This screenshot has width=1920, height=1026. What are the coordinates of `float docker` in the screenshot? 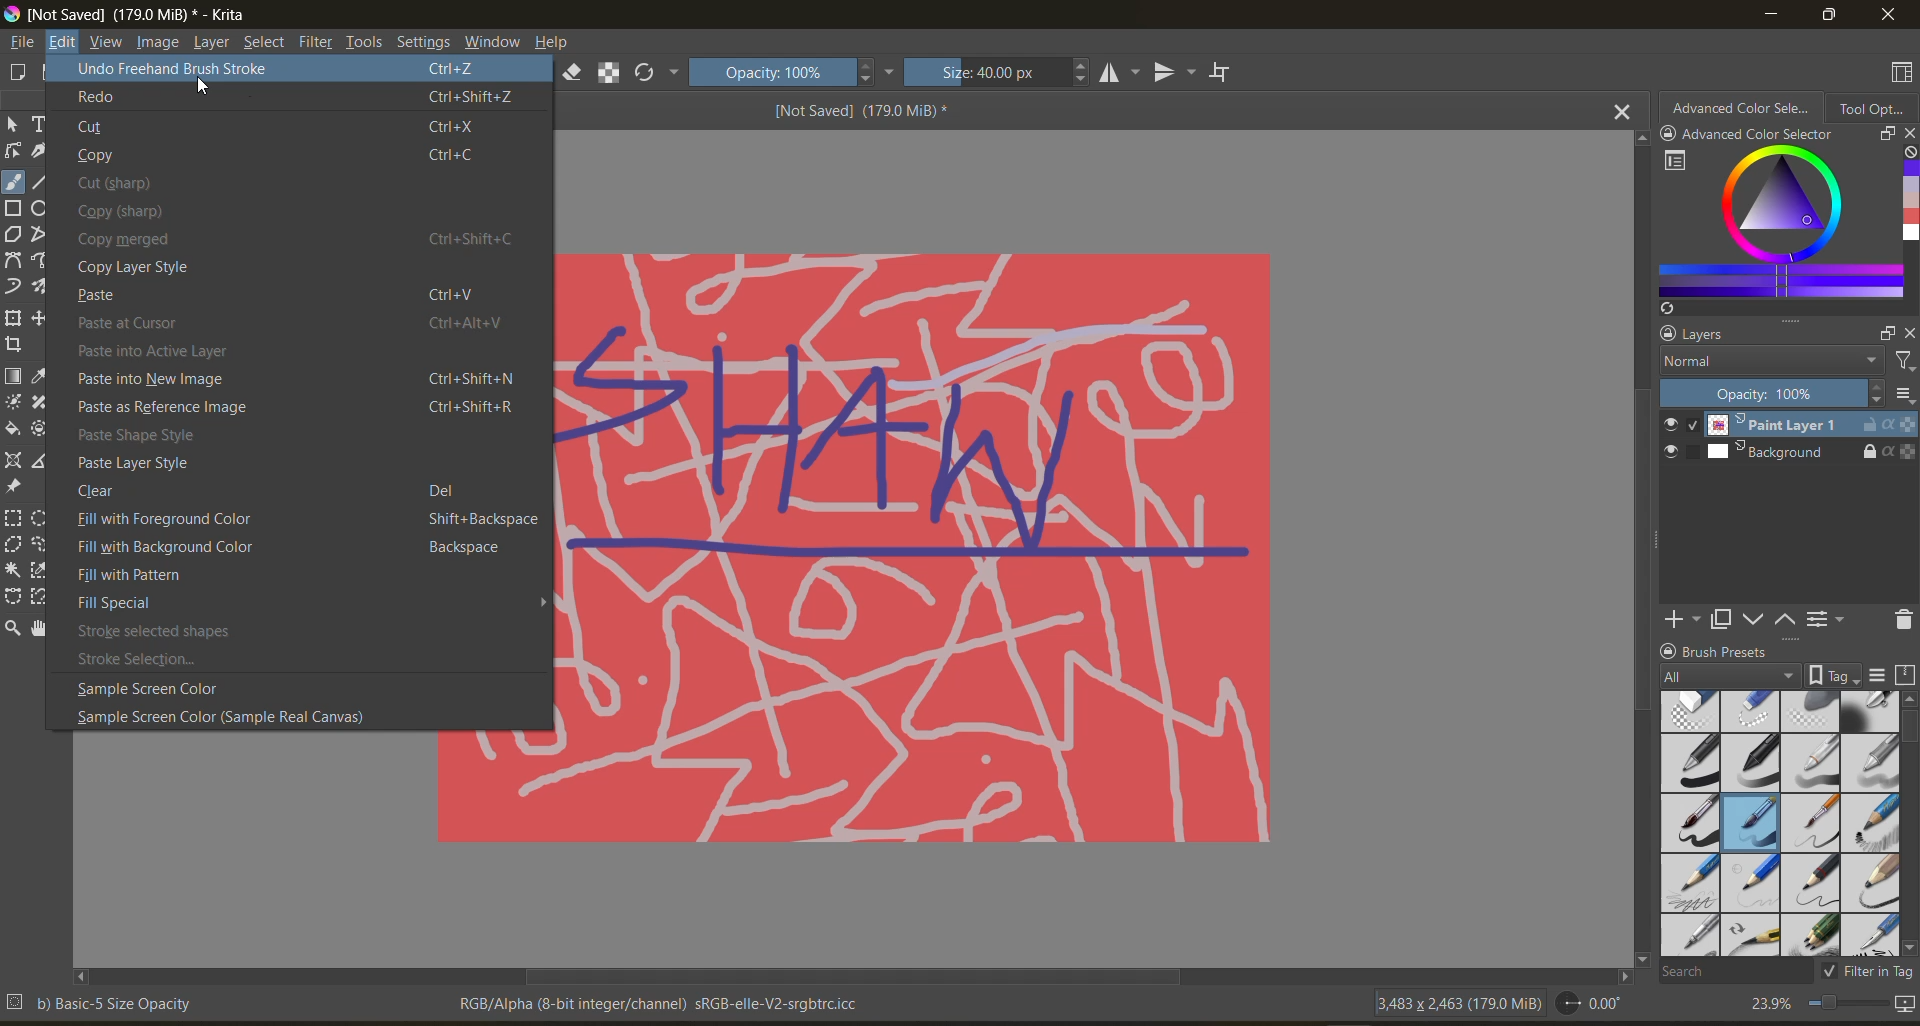 It's located at (1882, 134).